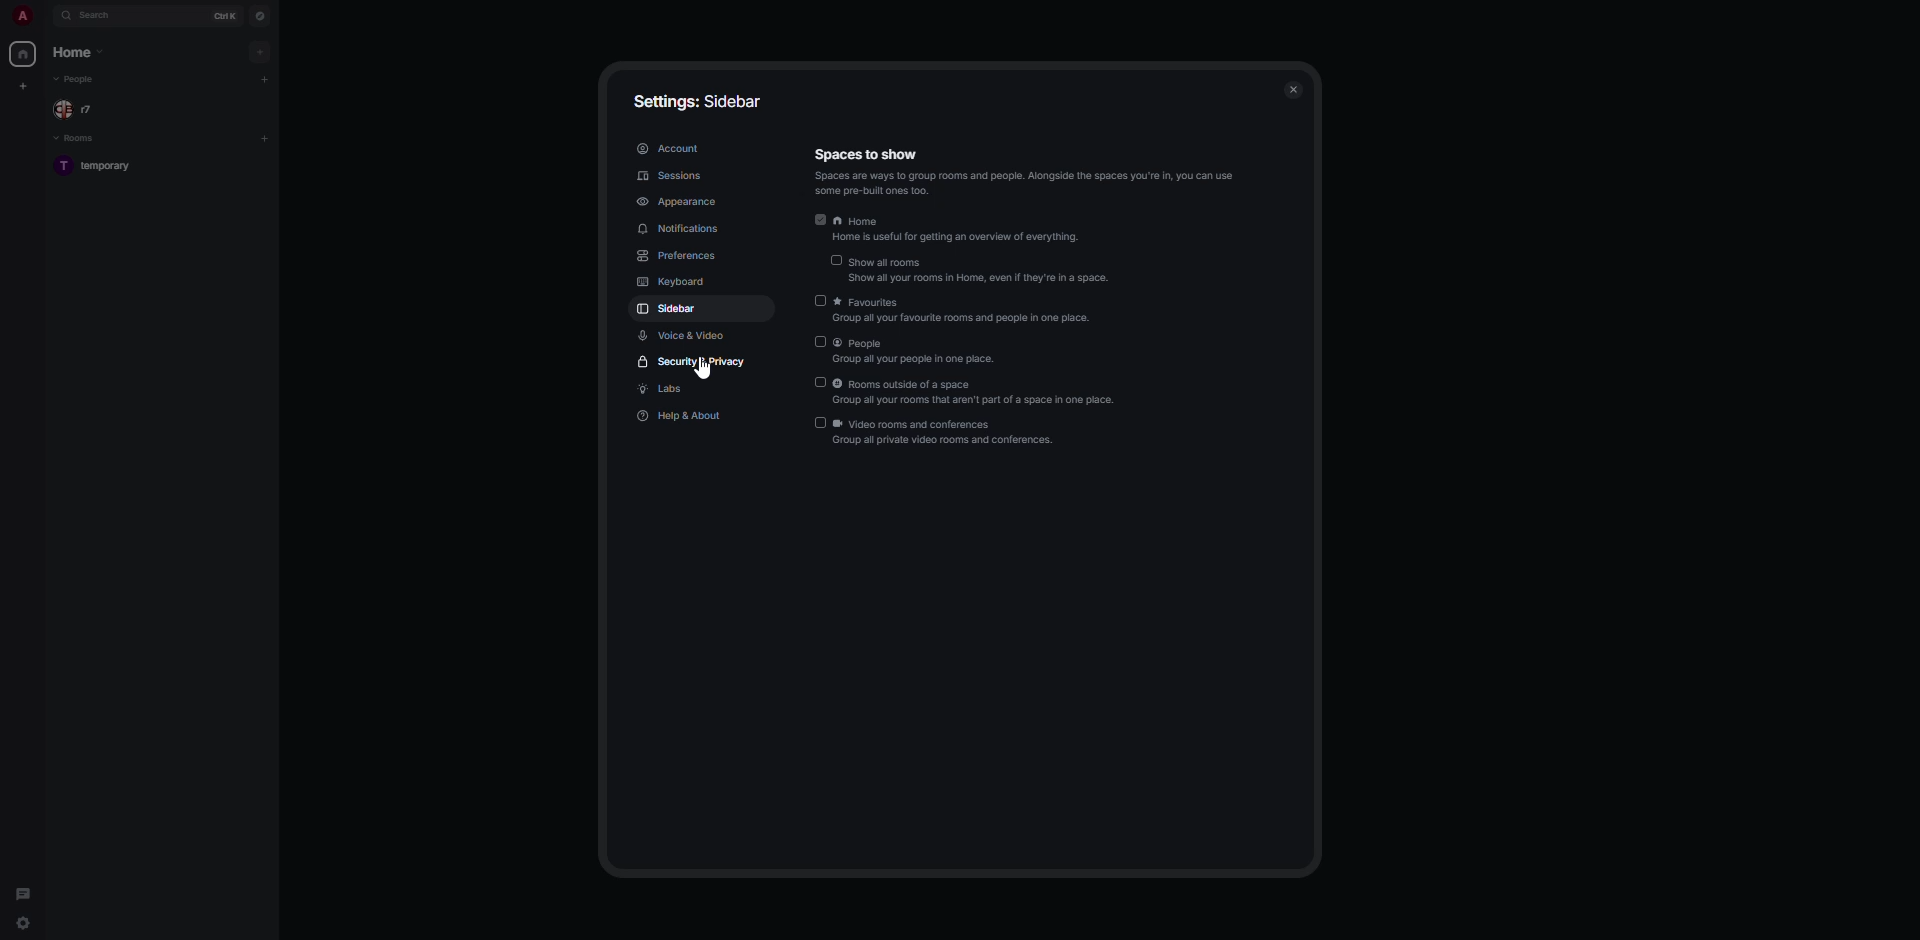  Describe the element at coordinates (962, 310) in the screenshot. I see `favorites` at that location.